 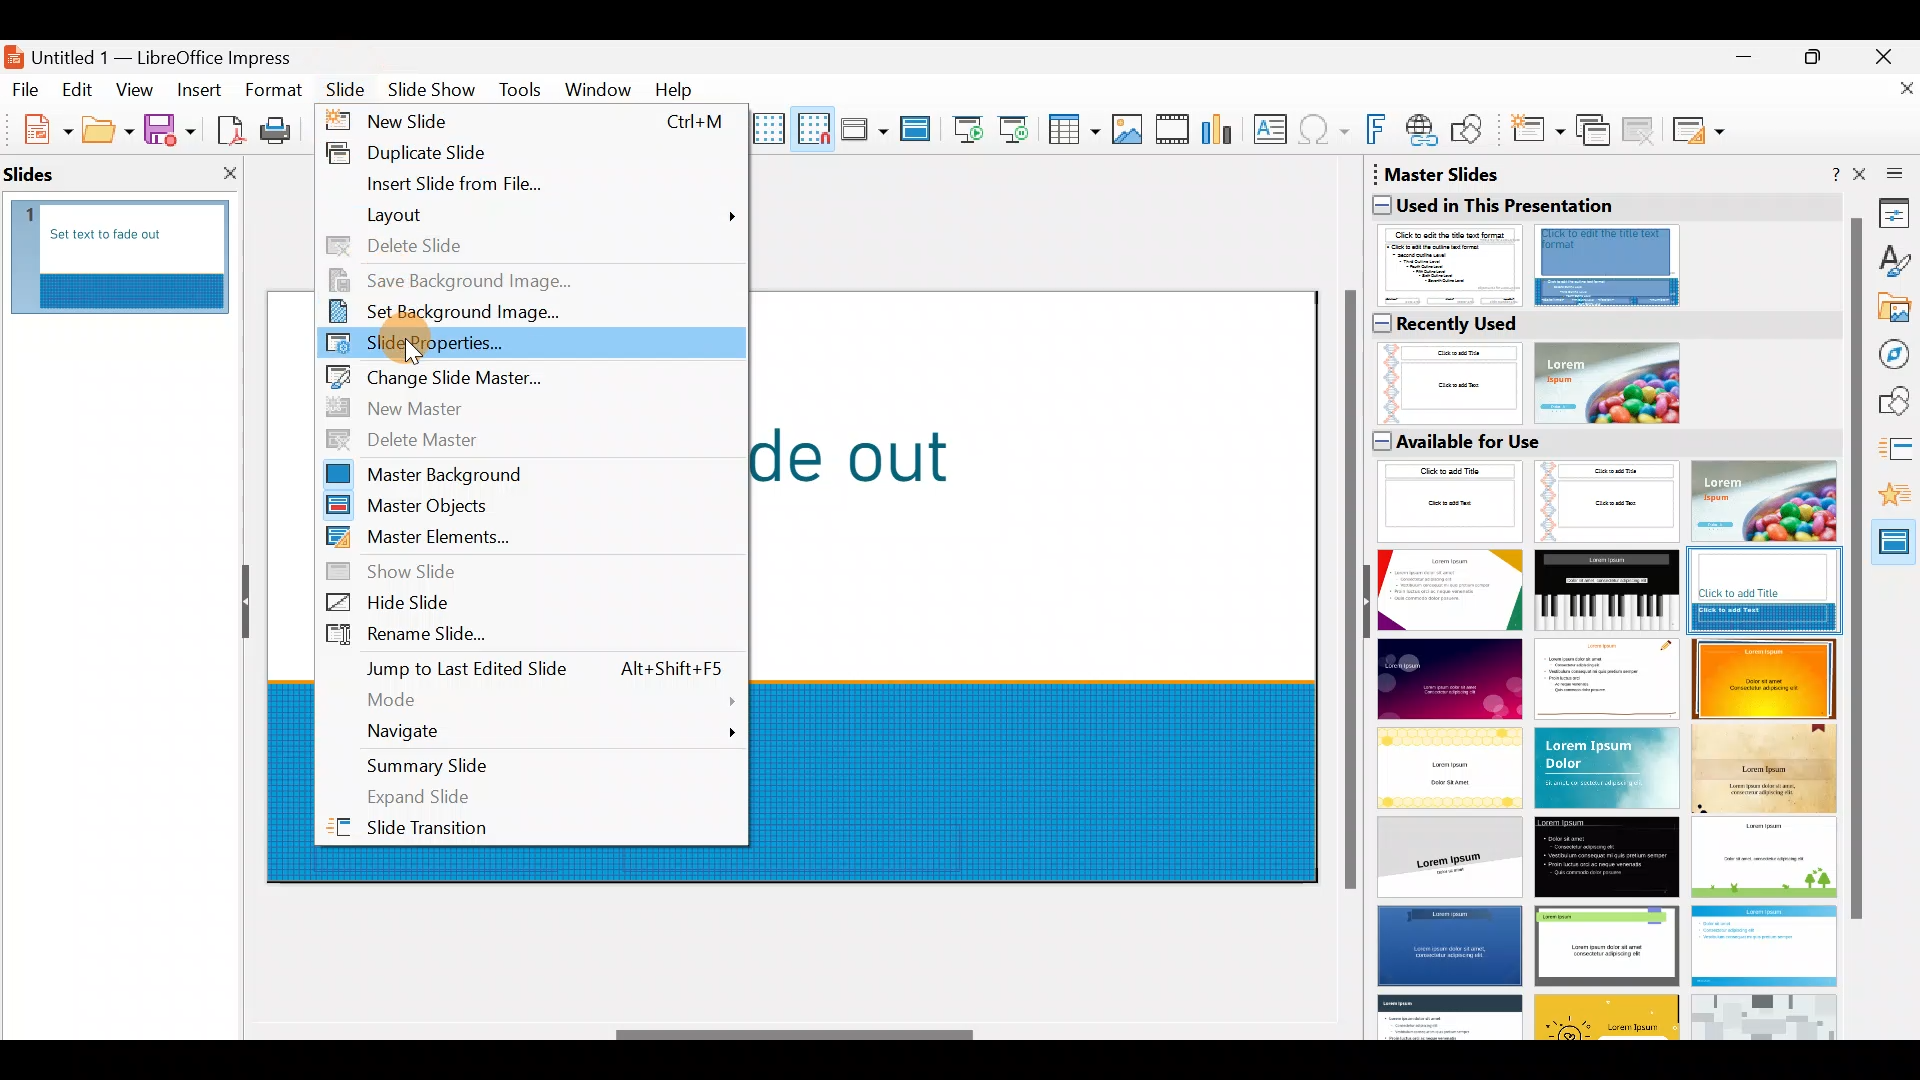 What do you see at coordinates (1891, 172) in the screenshot?
I see `Sidebar settings` at bounding box center [1891, 172].